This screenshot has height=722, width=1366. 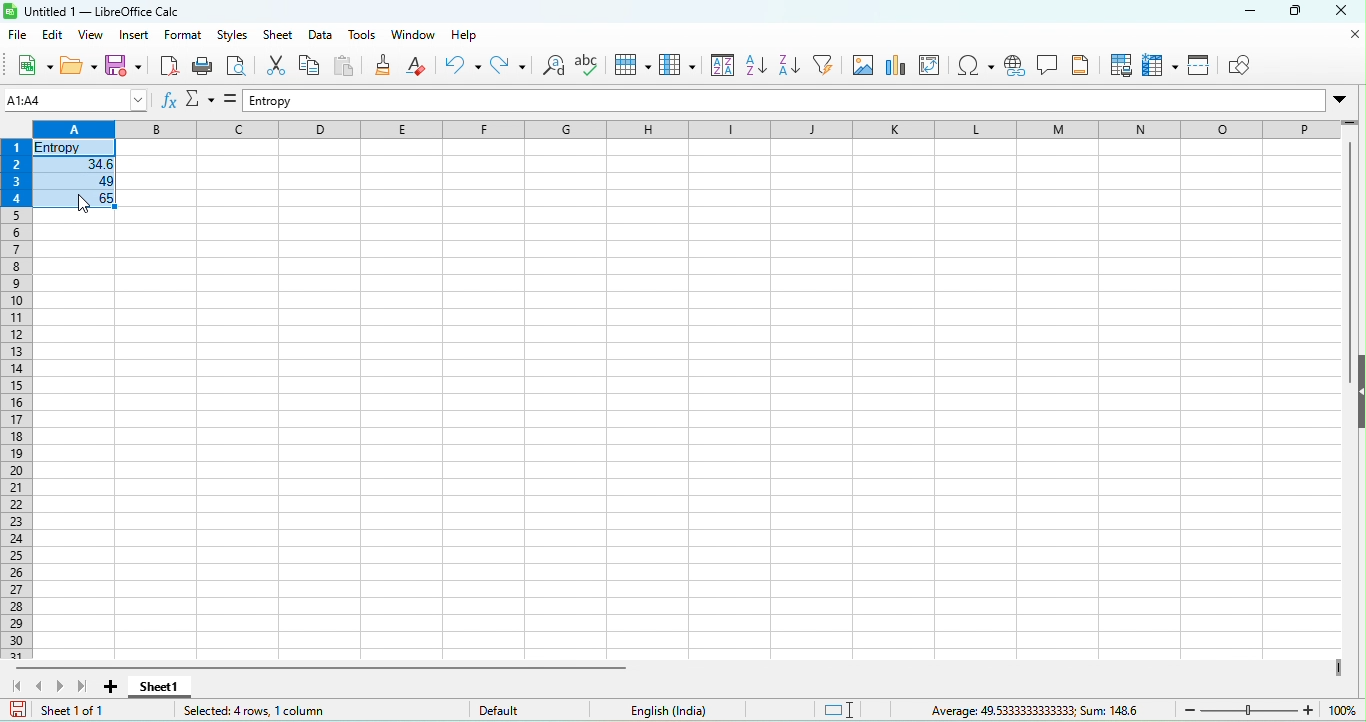 What do you see at coordinates (102, 10) in the screenshot?
I see `untitled 1-libre office calc` at bounding box center [102, 10].